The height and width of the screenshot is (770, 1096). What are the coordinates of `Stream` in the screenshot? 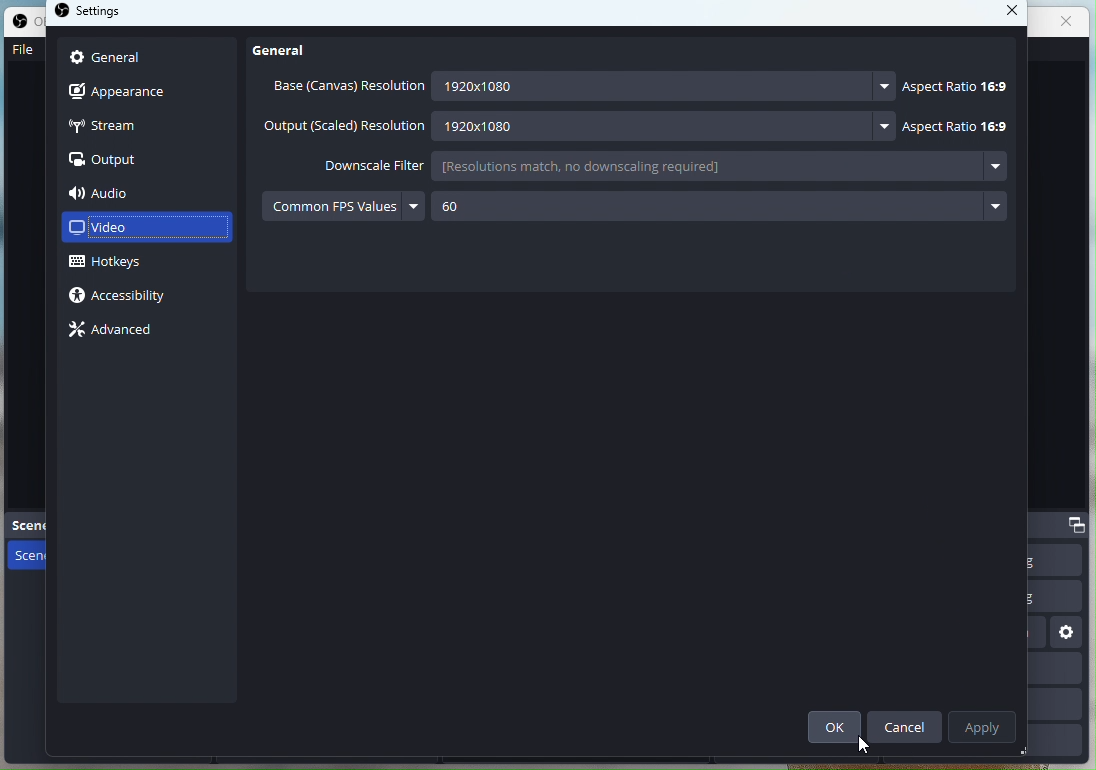 It's located at (143, 127).